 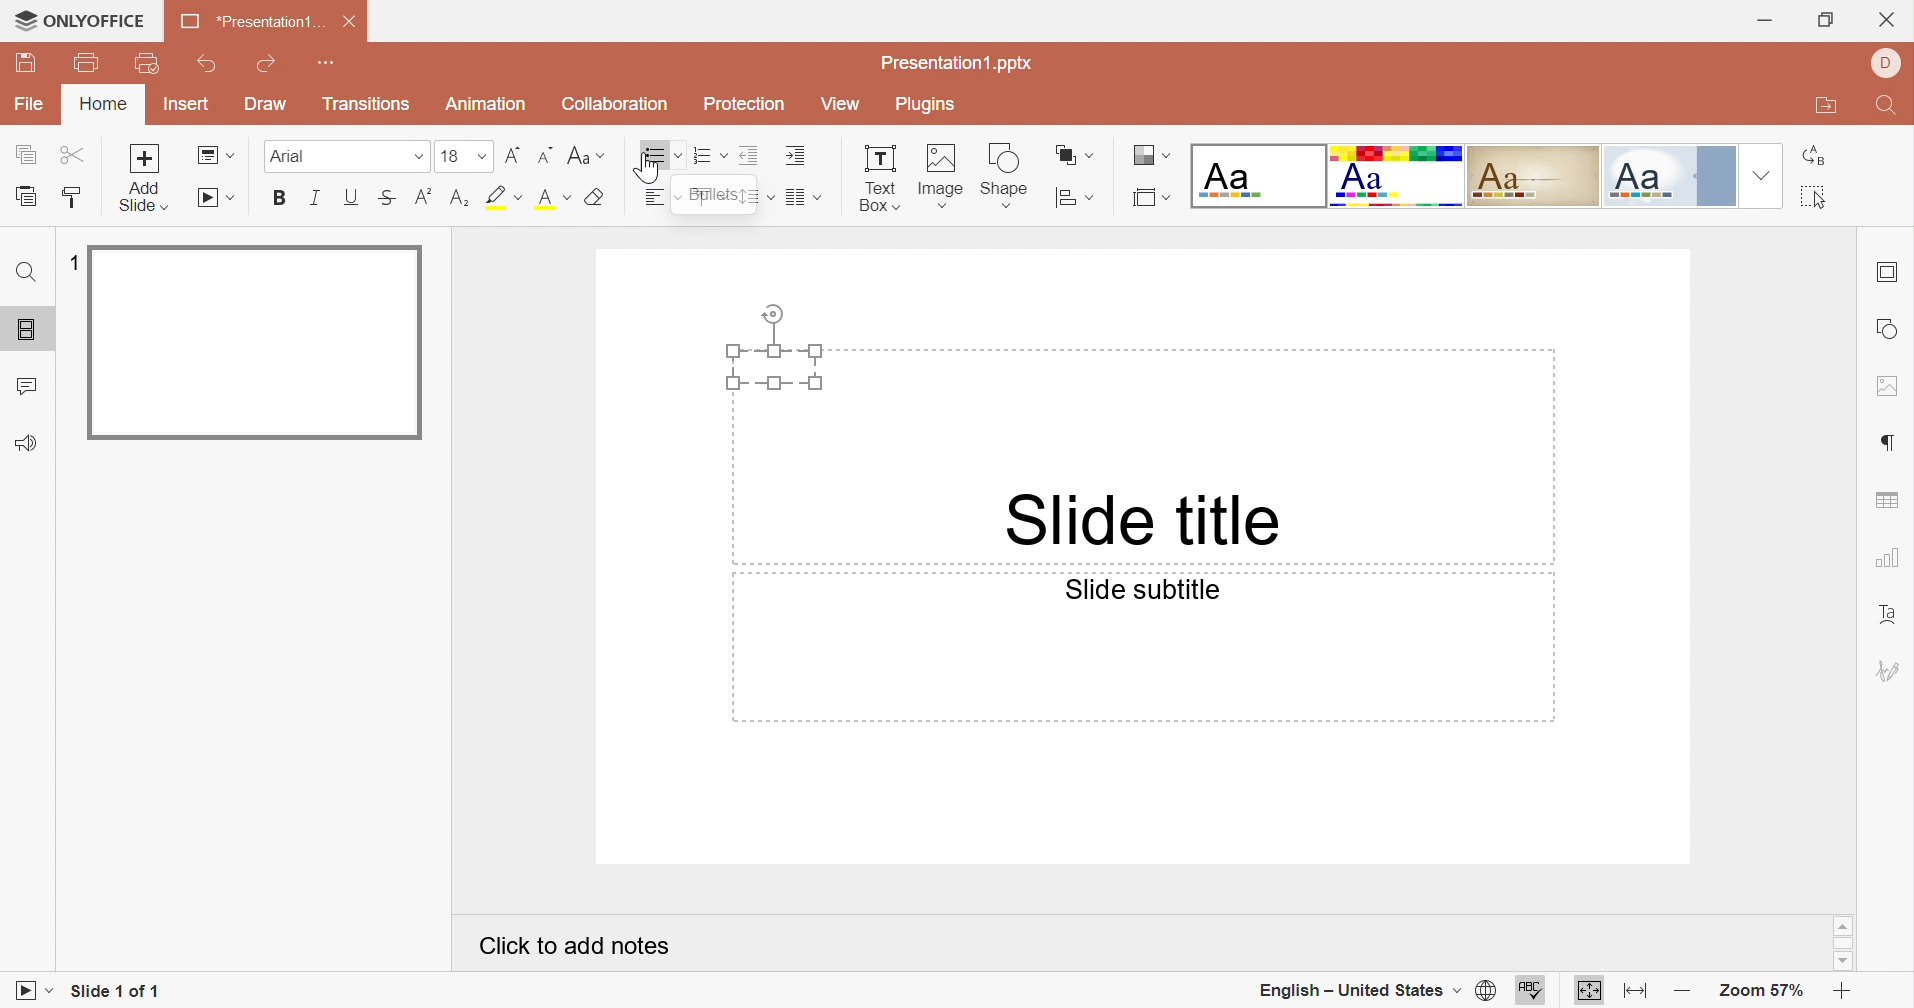 What do you see at coordinates (1831, 109) in the screenshot?
I see `Open file location` at bounding box center [1831, 109].